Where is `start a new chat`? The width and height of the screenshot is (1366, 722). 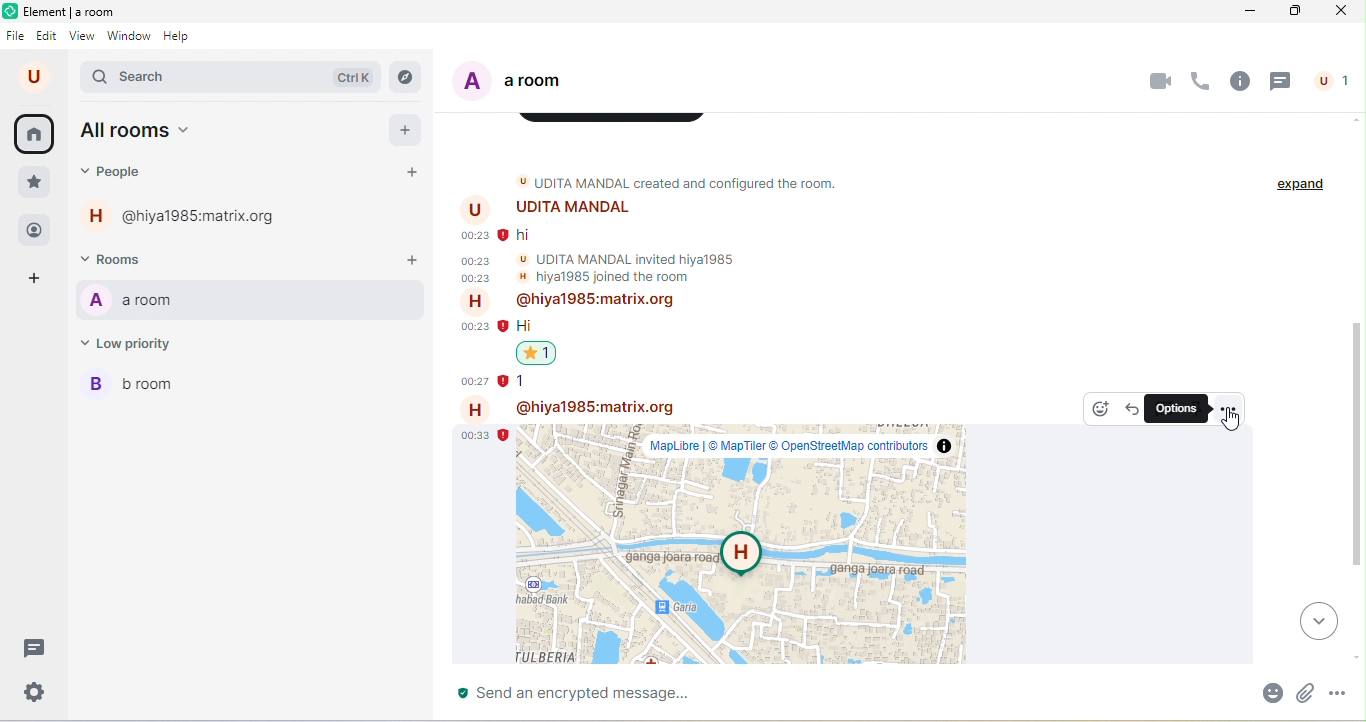
start a new chat is located at coordinates (410, 171).